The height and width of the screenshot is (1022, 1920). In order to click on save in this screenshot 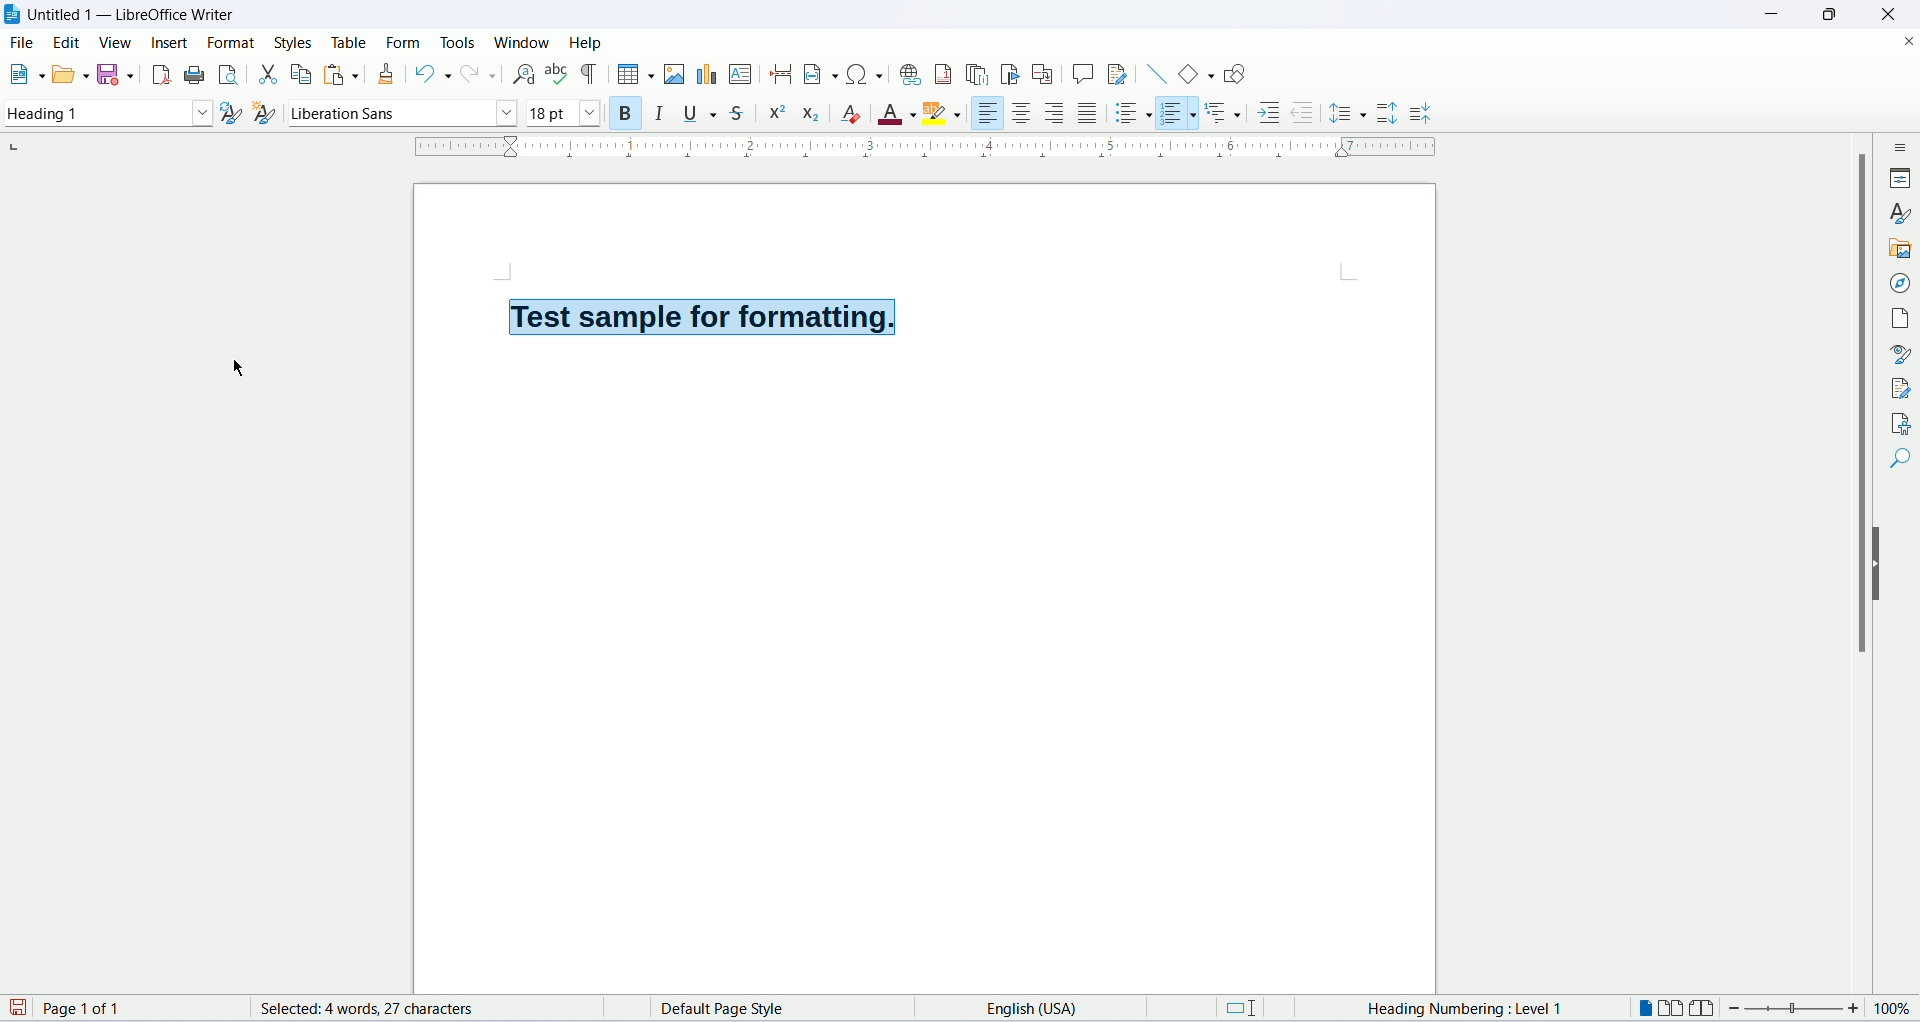, I will do `click(117, 75)`.